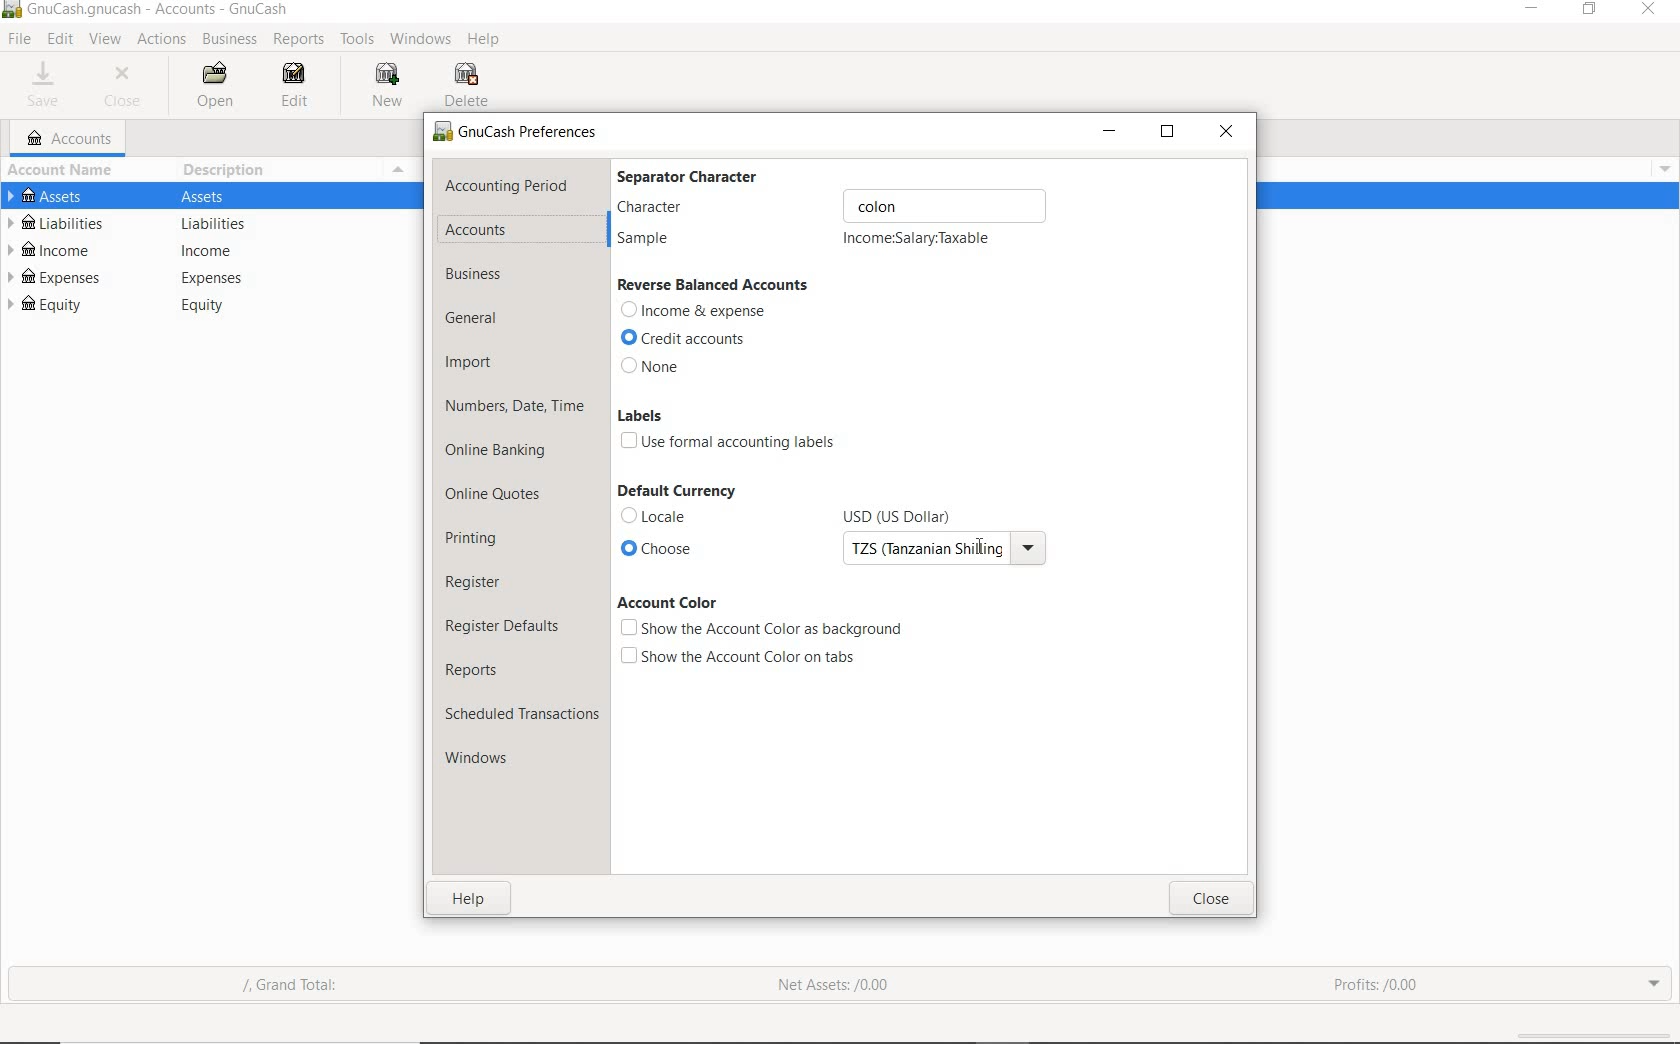 This screenshot has width=1680, height=1044. I want to click on , so click(214, 278).